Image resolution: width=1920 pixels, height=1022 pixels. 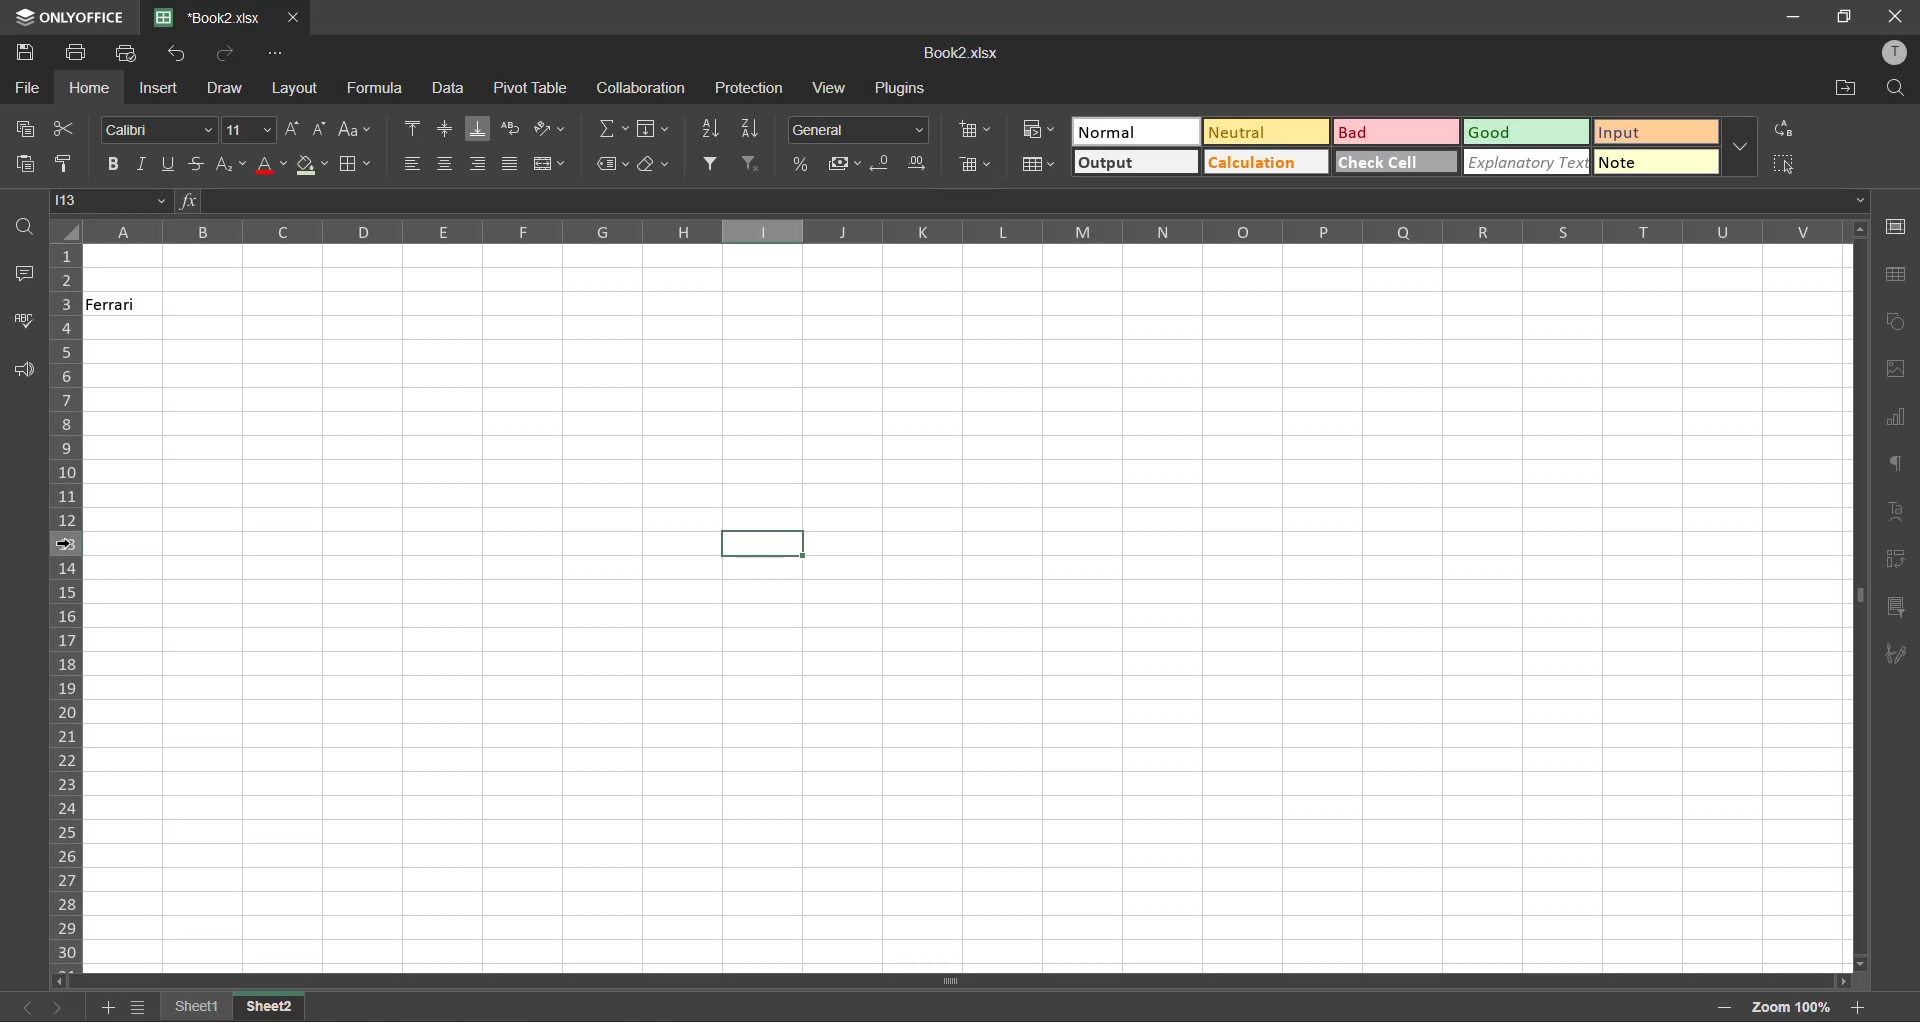 What do you see at coordinates (1847, 16) in the screenshot?
I see `maximize` at bounding box center [1847, 16].